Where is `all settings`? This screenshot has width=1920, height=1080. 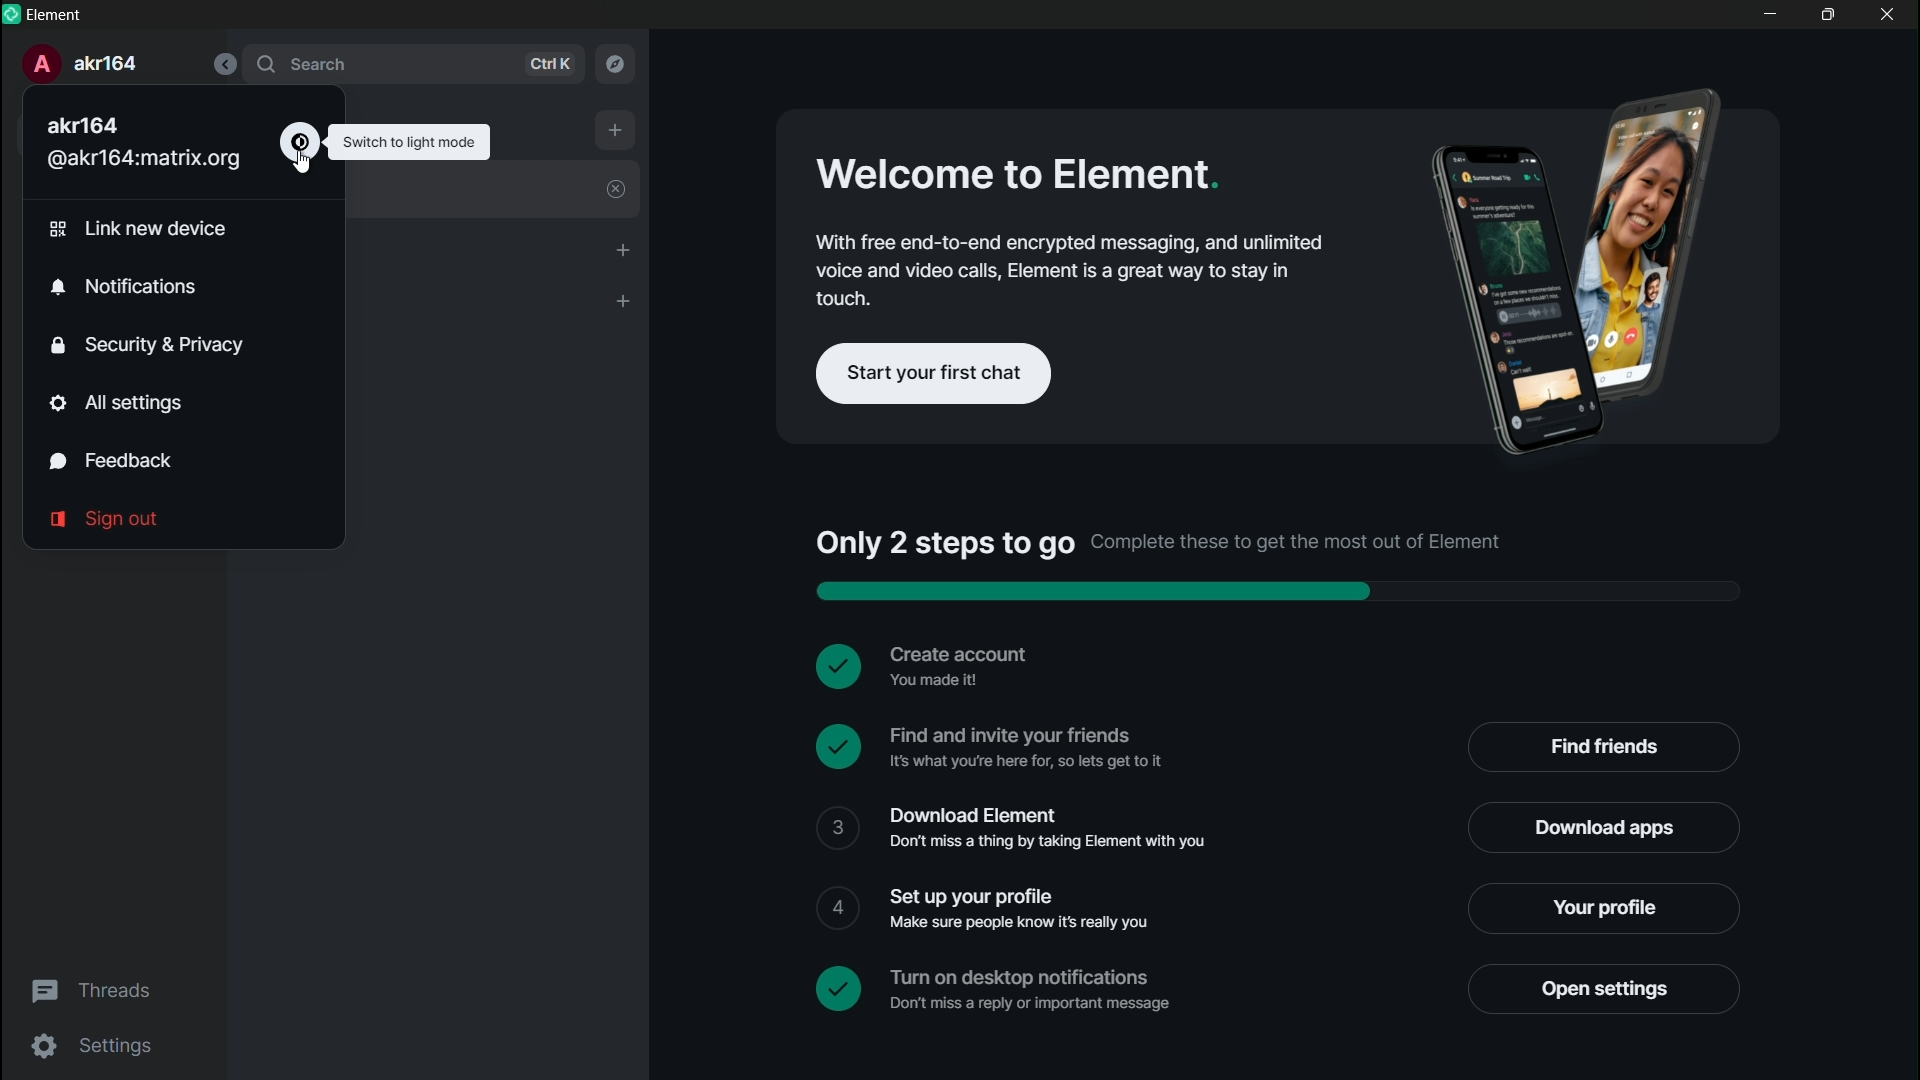
all settings is located at coordinates (118, 403).